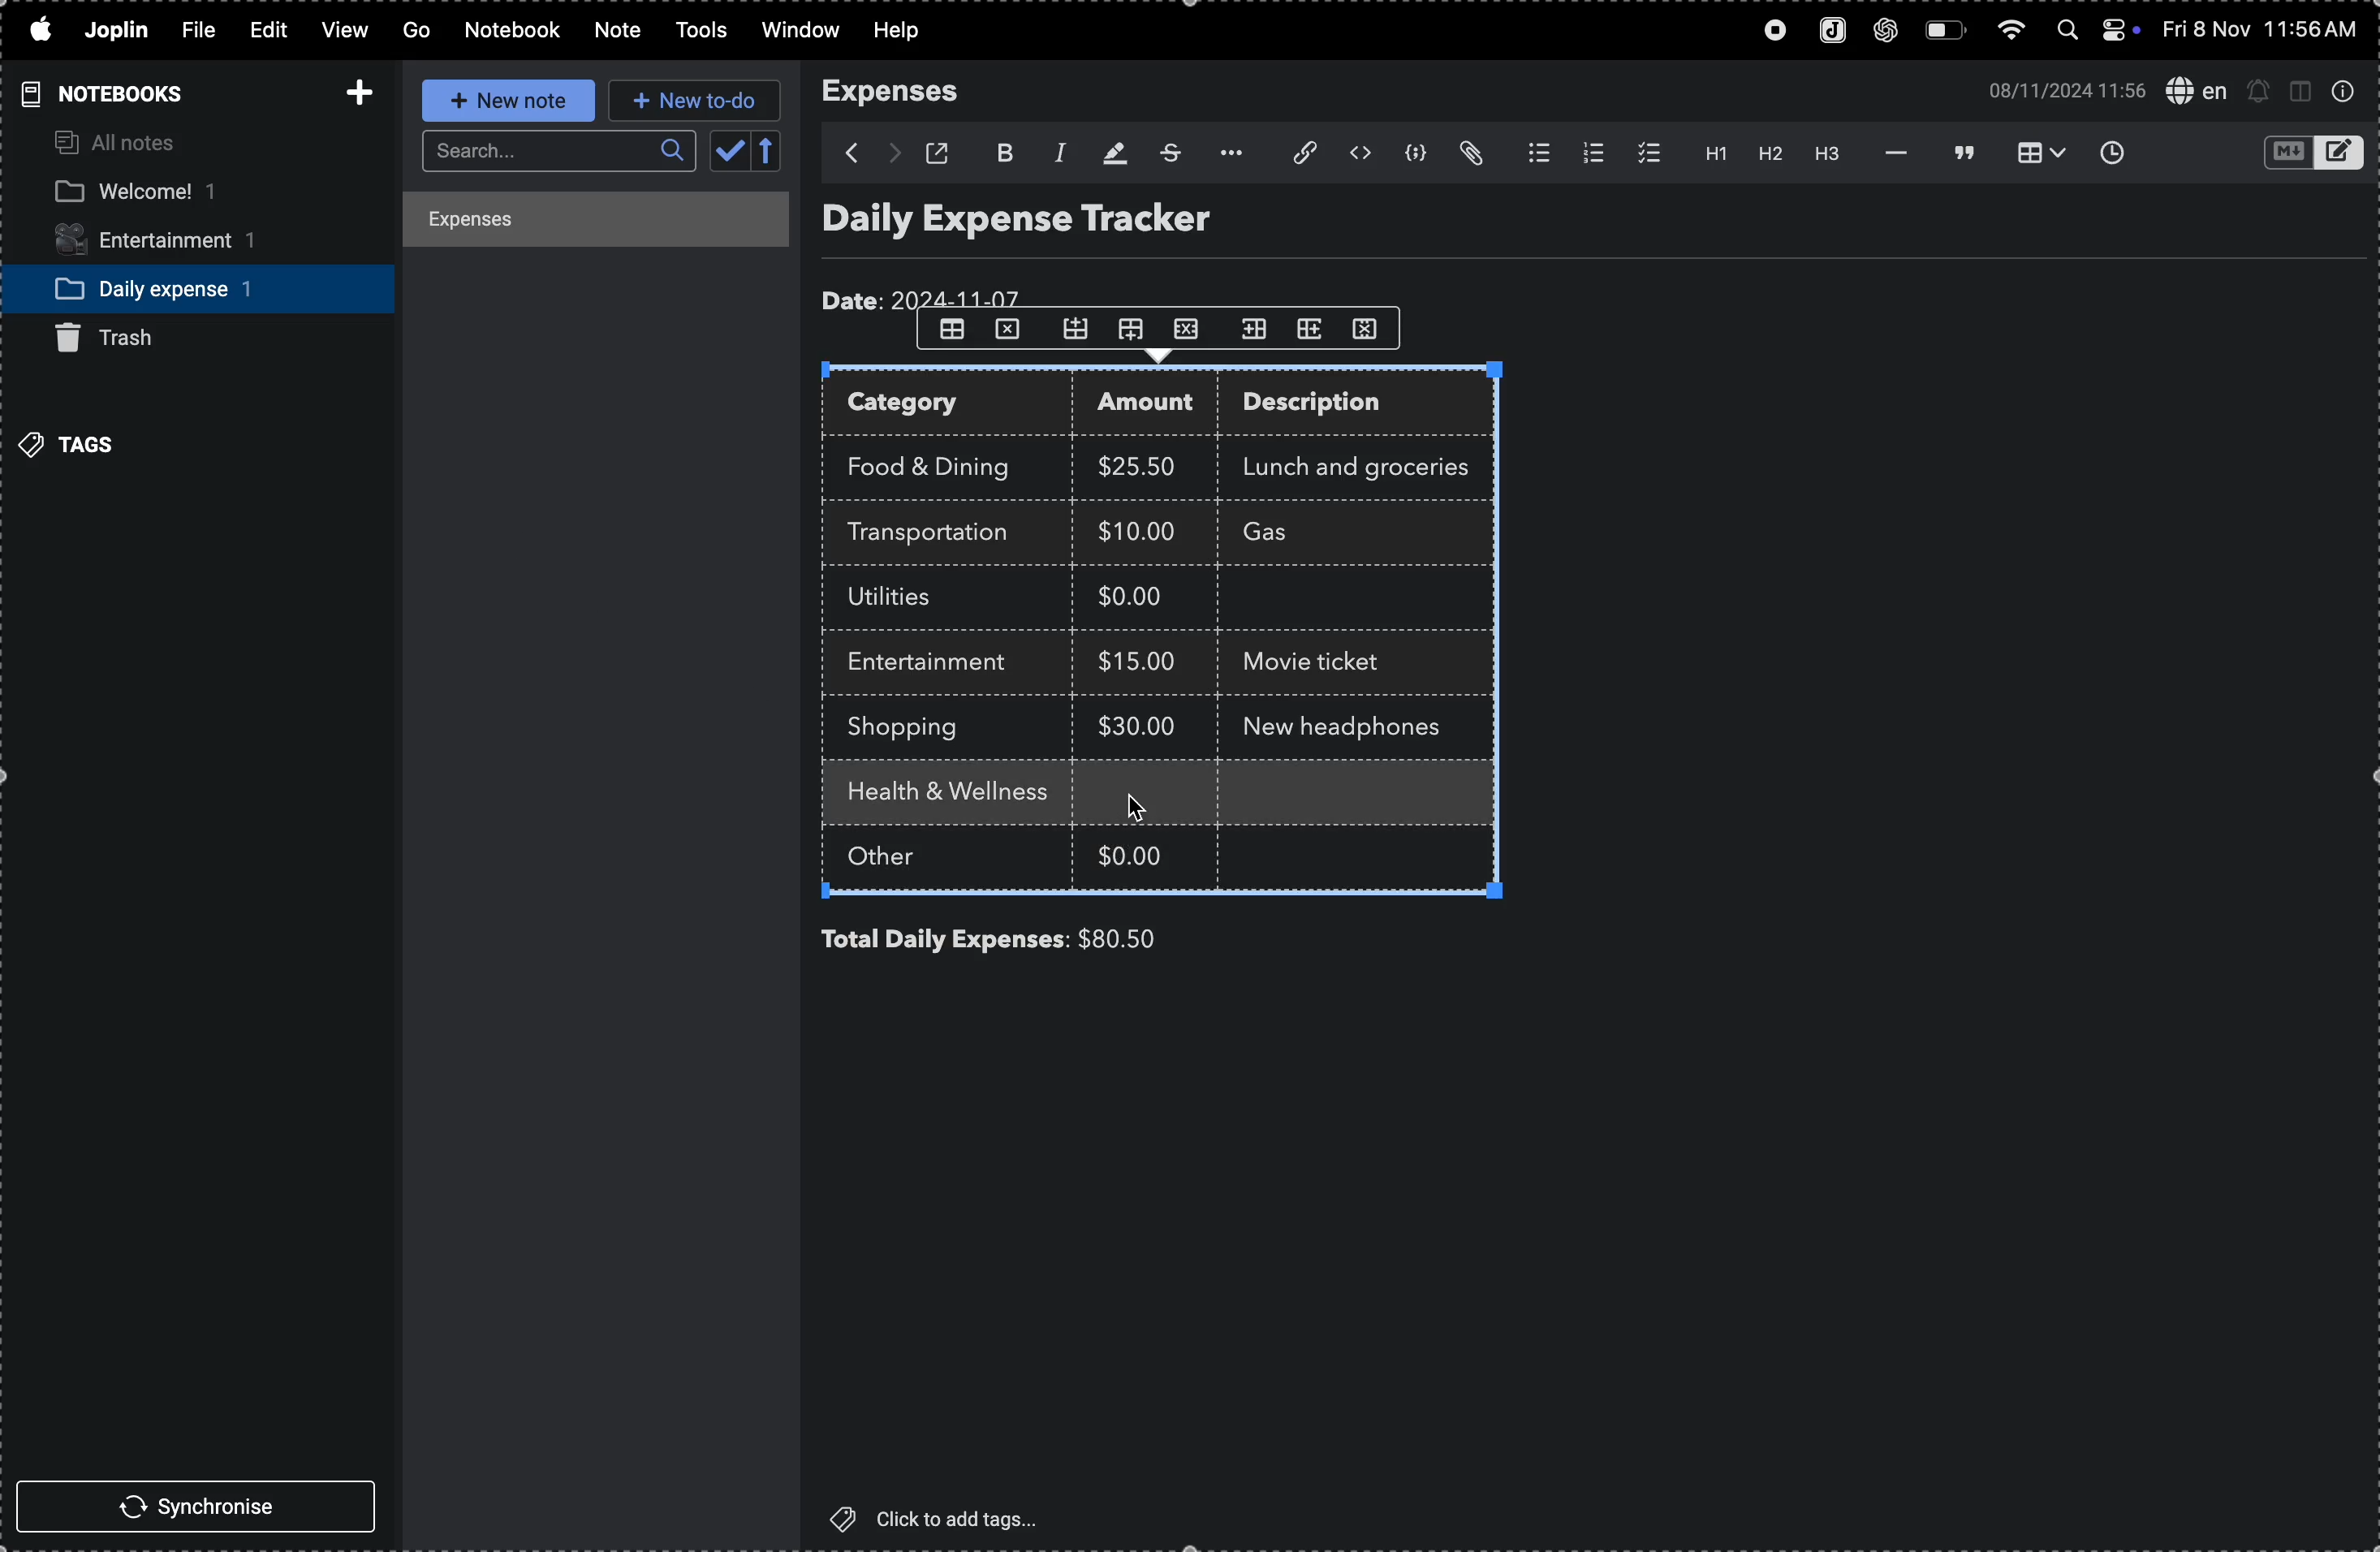 This screenshot has height=1552, width=2380. What do you see at coordinates (120, 30) in the screenshot?
I see `joplin` at bounding box center [120, 30].